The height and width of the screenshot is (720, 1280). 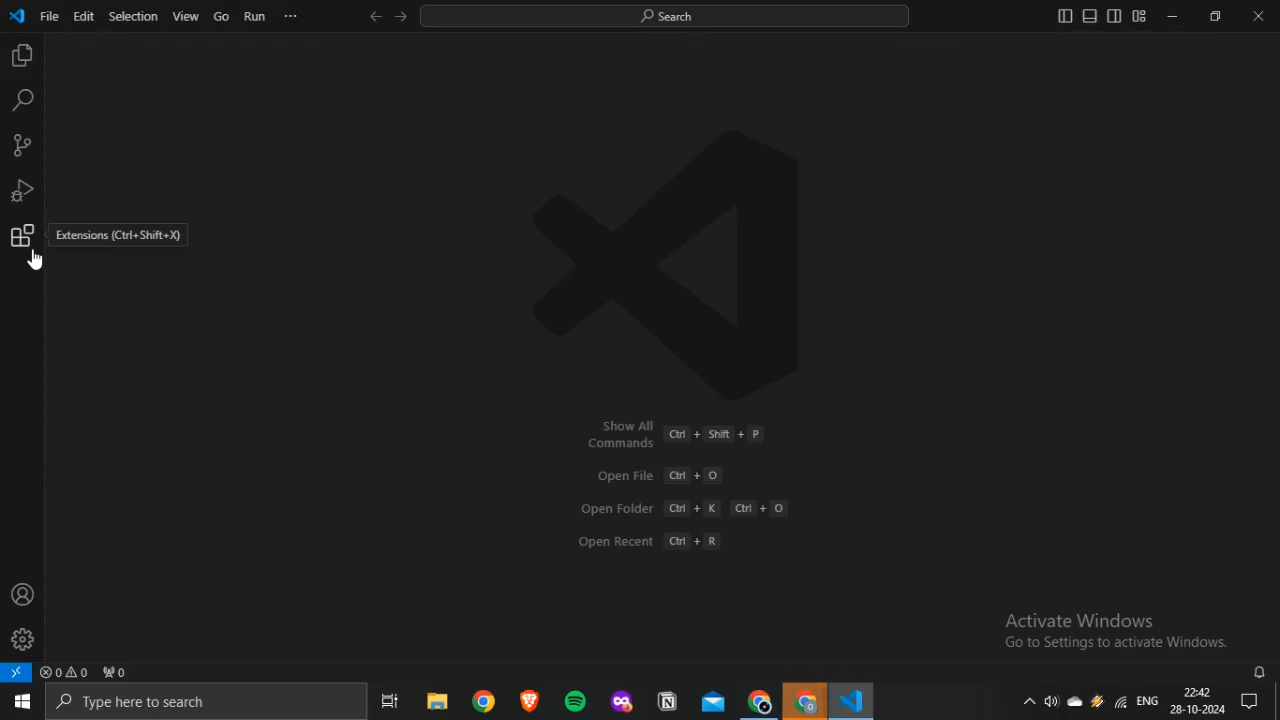 What do you see at coordinates (1028, 700) in the screenshot?
I see `show hidden icons` at bounding box center [1028, 700].